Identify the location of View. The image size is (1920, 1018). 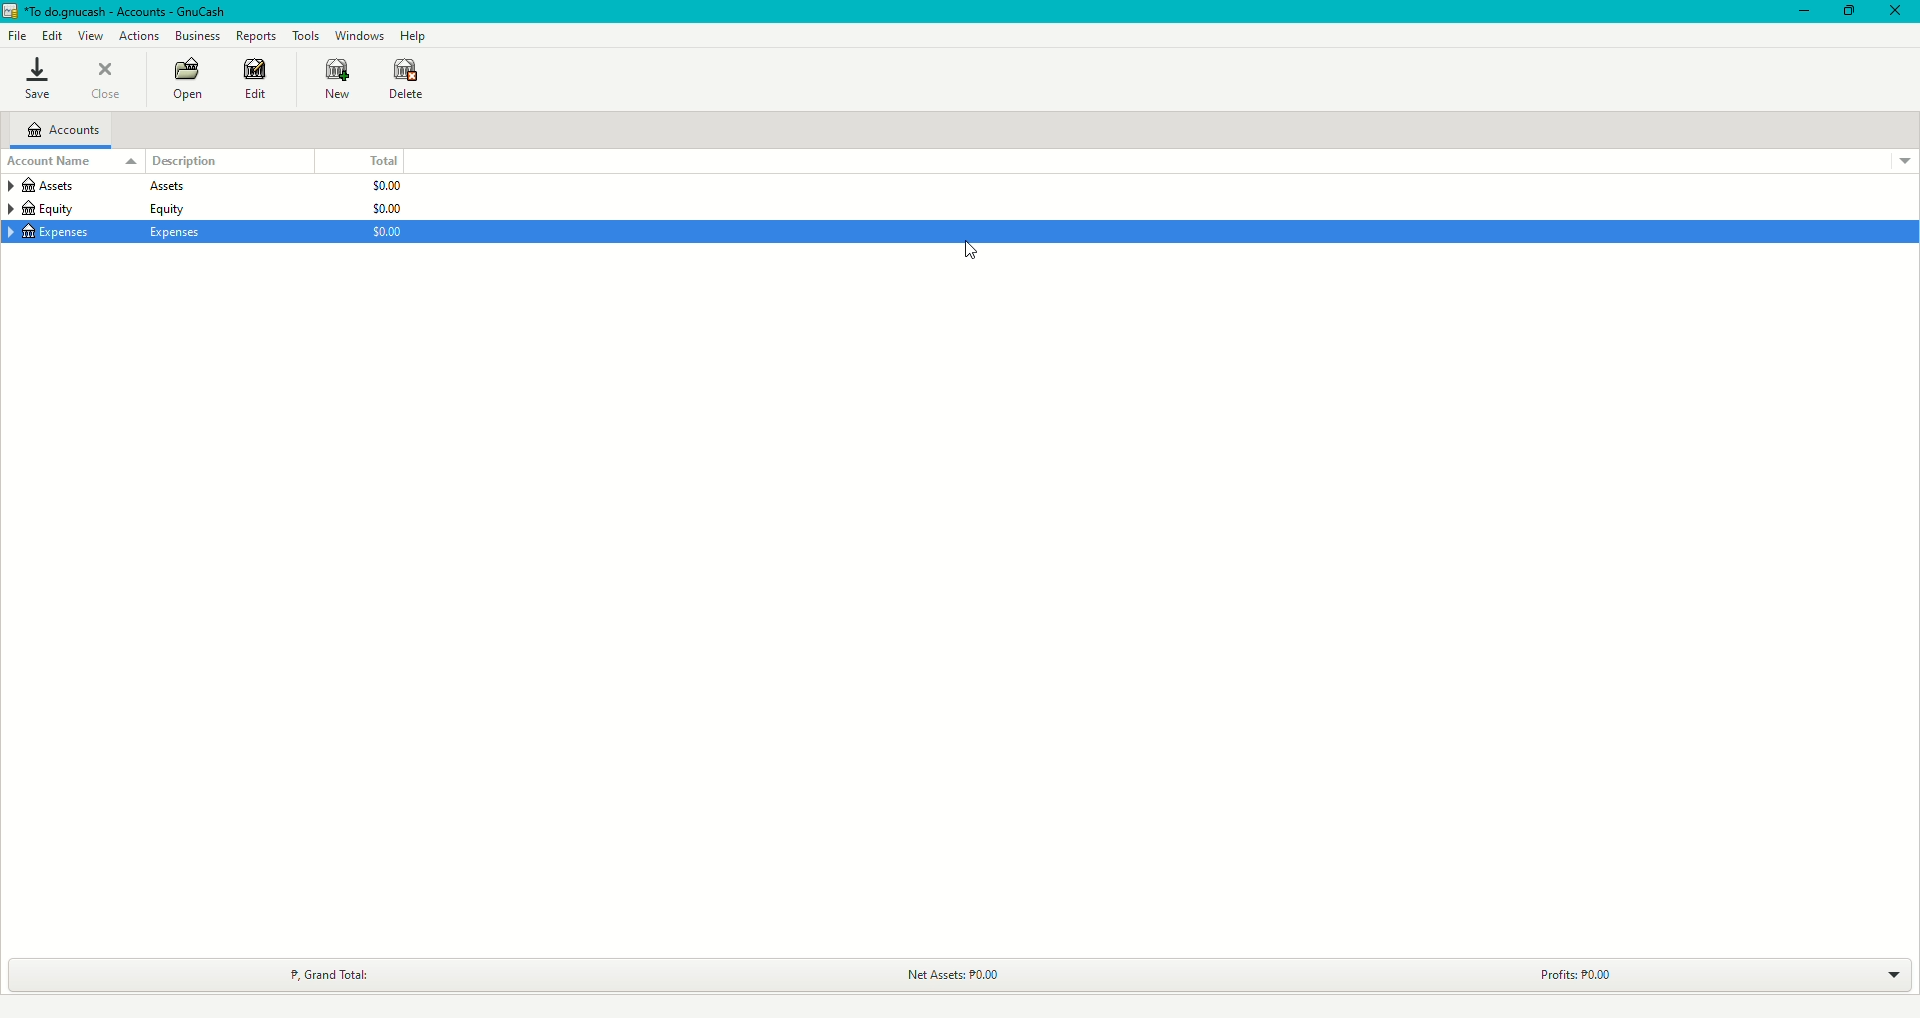
(90, 35).